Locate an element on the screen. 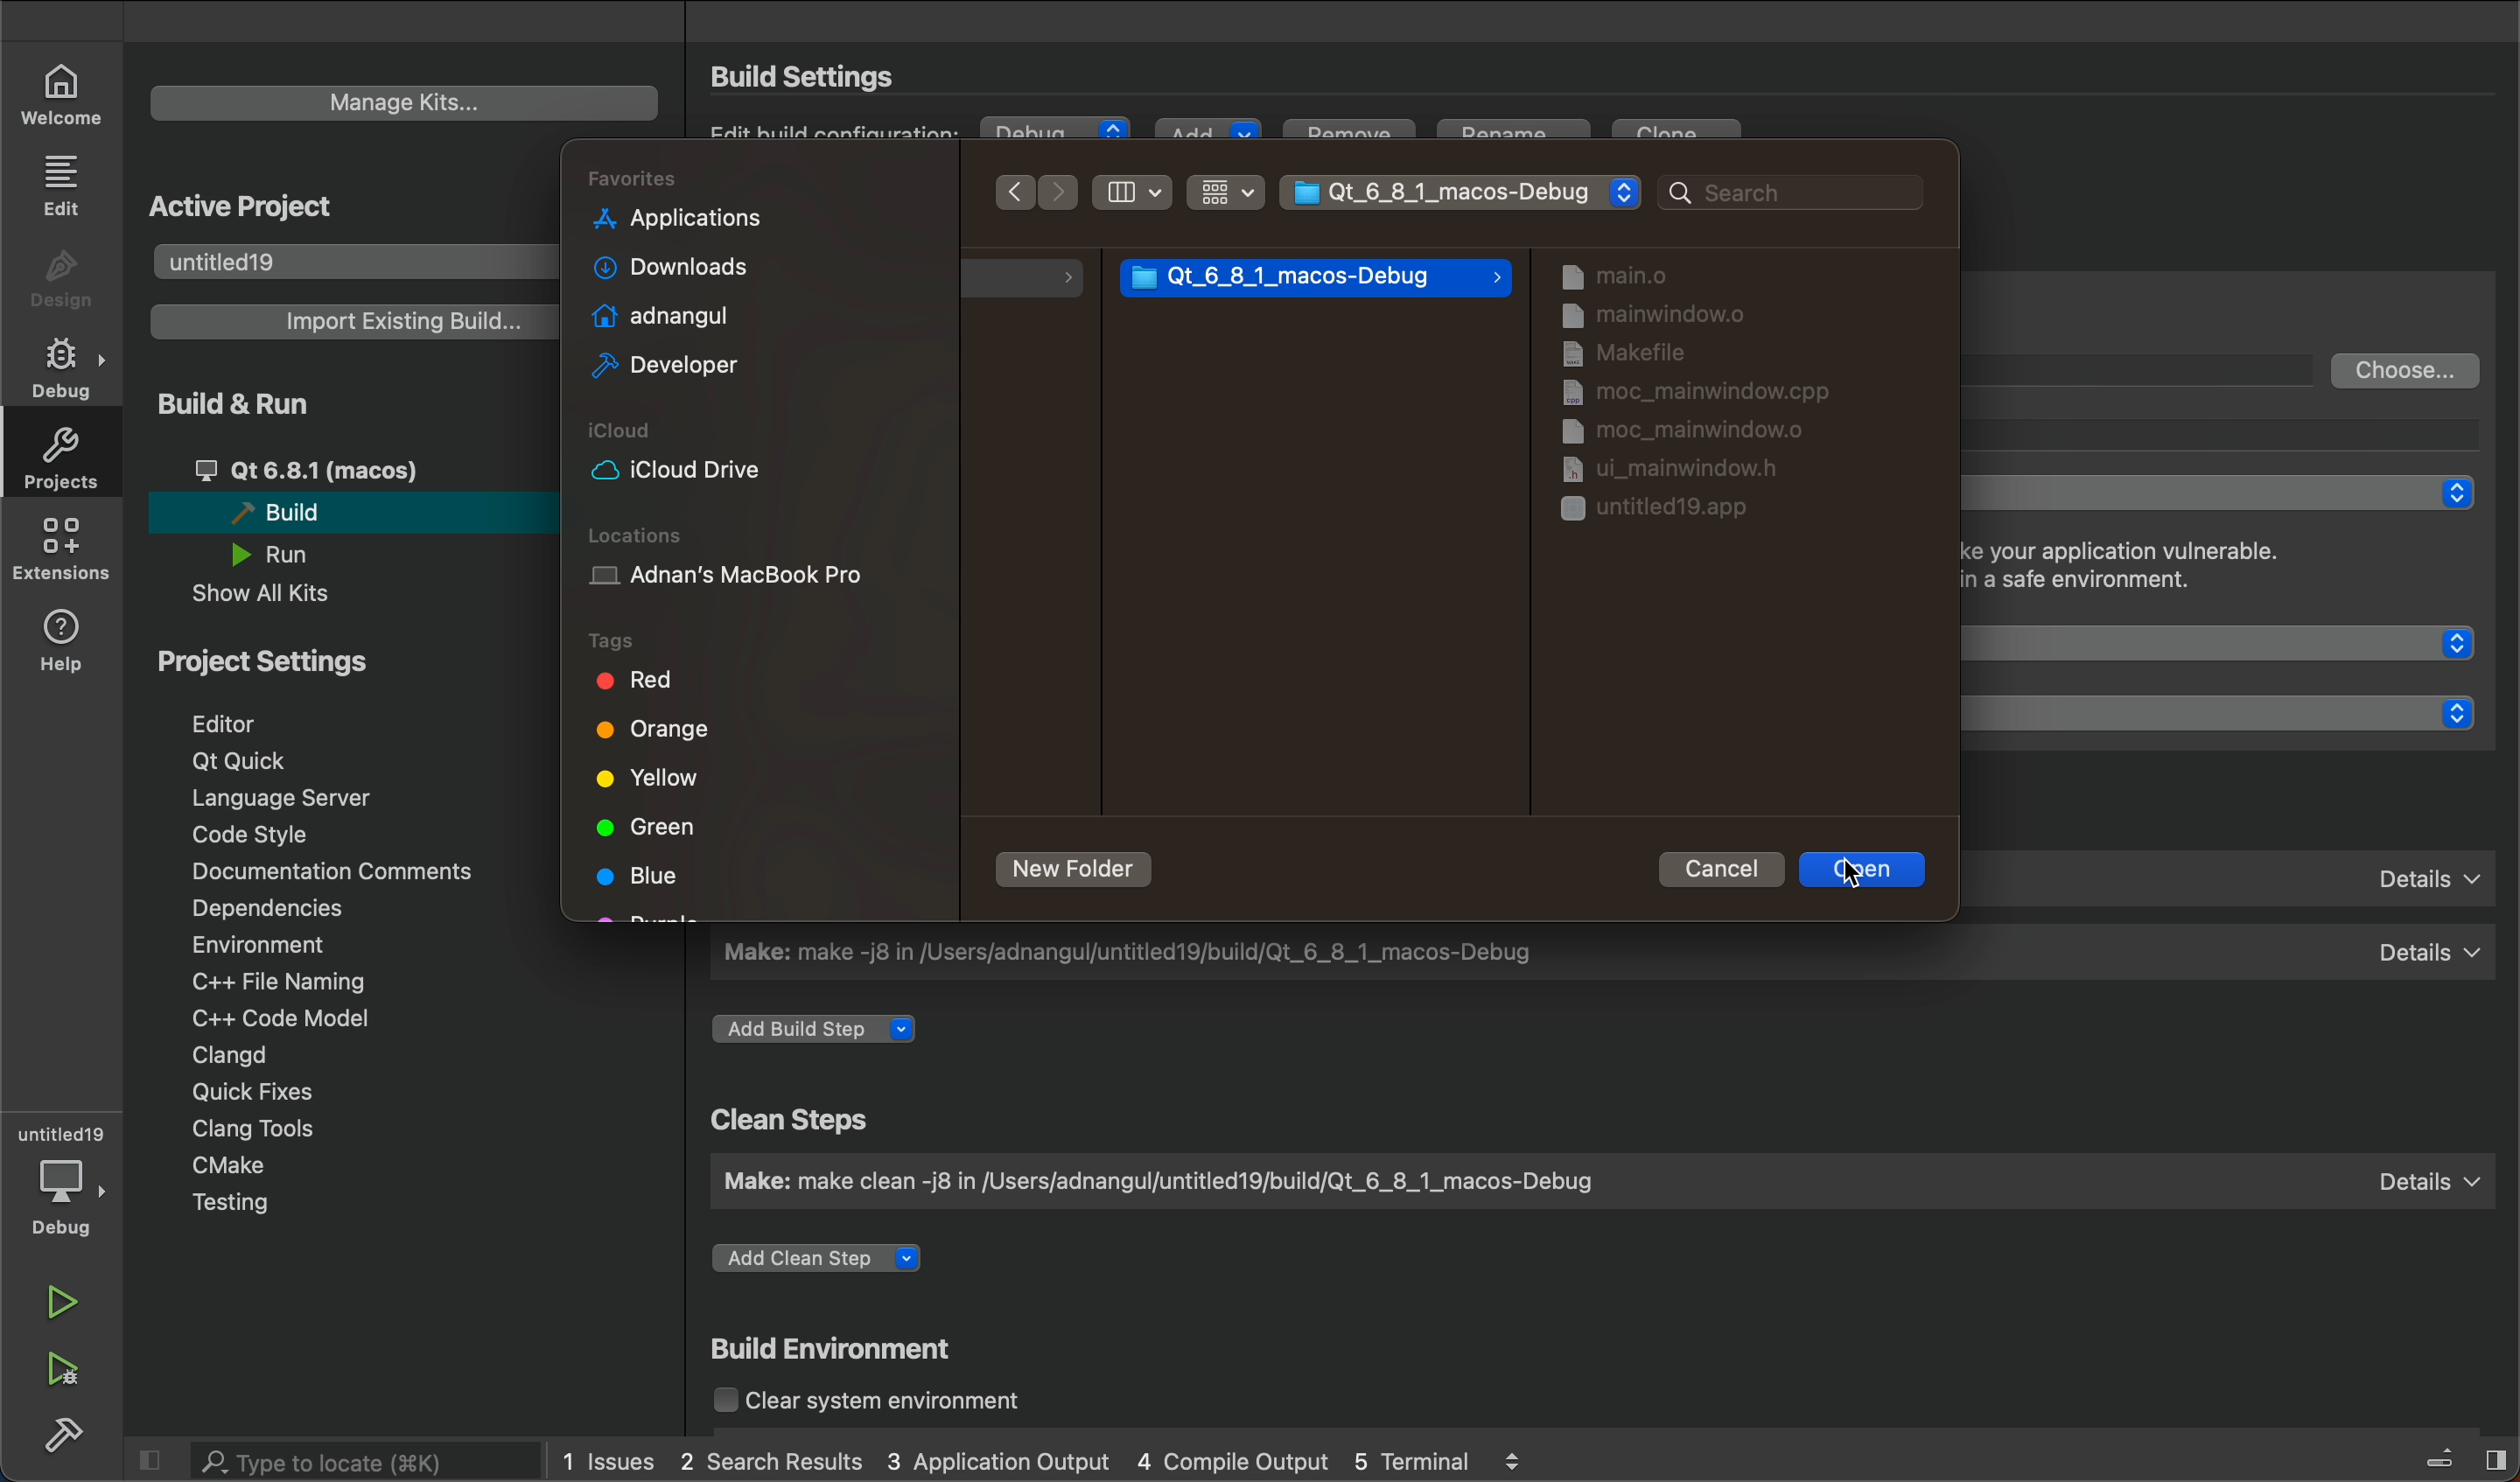 This screenshot has height=1482, width=2520. clang tools is located at coordinates (248, 1127).